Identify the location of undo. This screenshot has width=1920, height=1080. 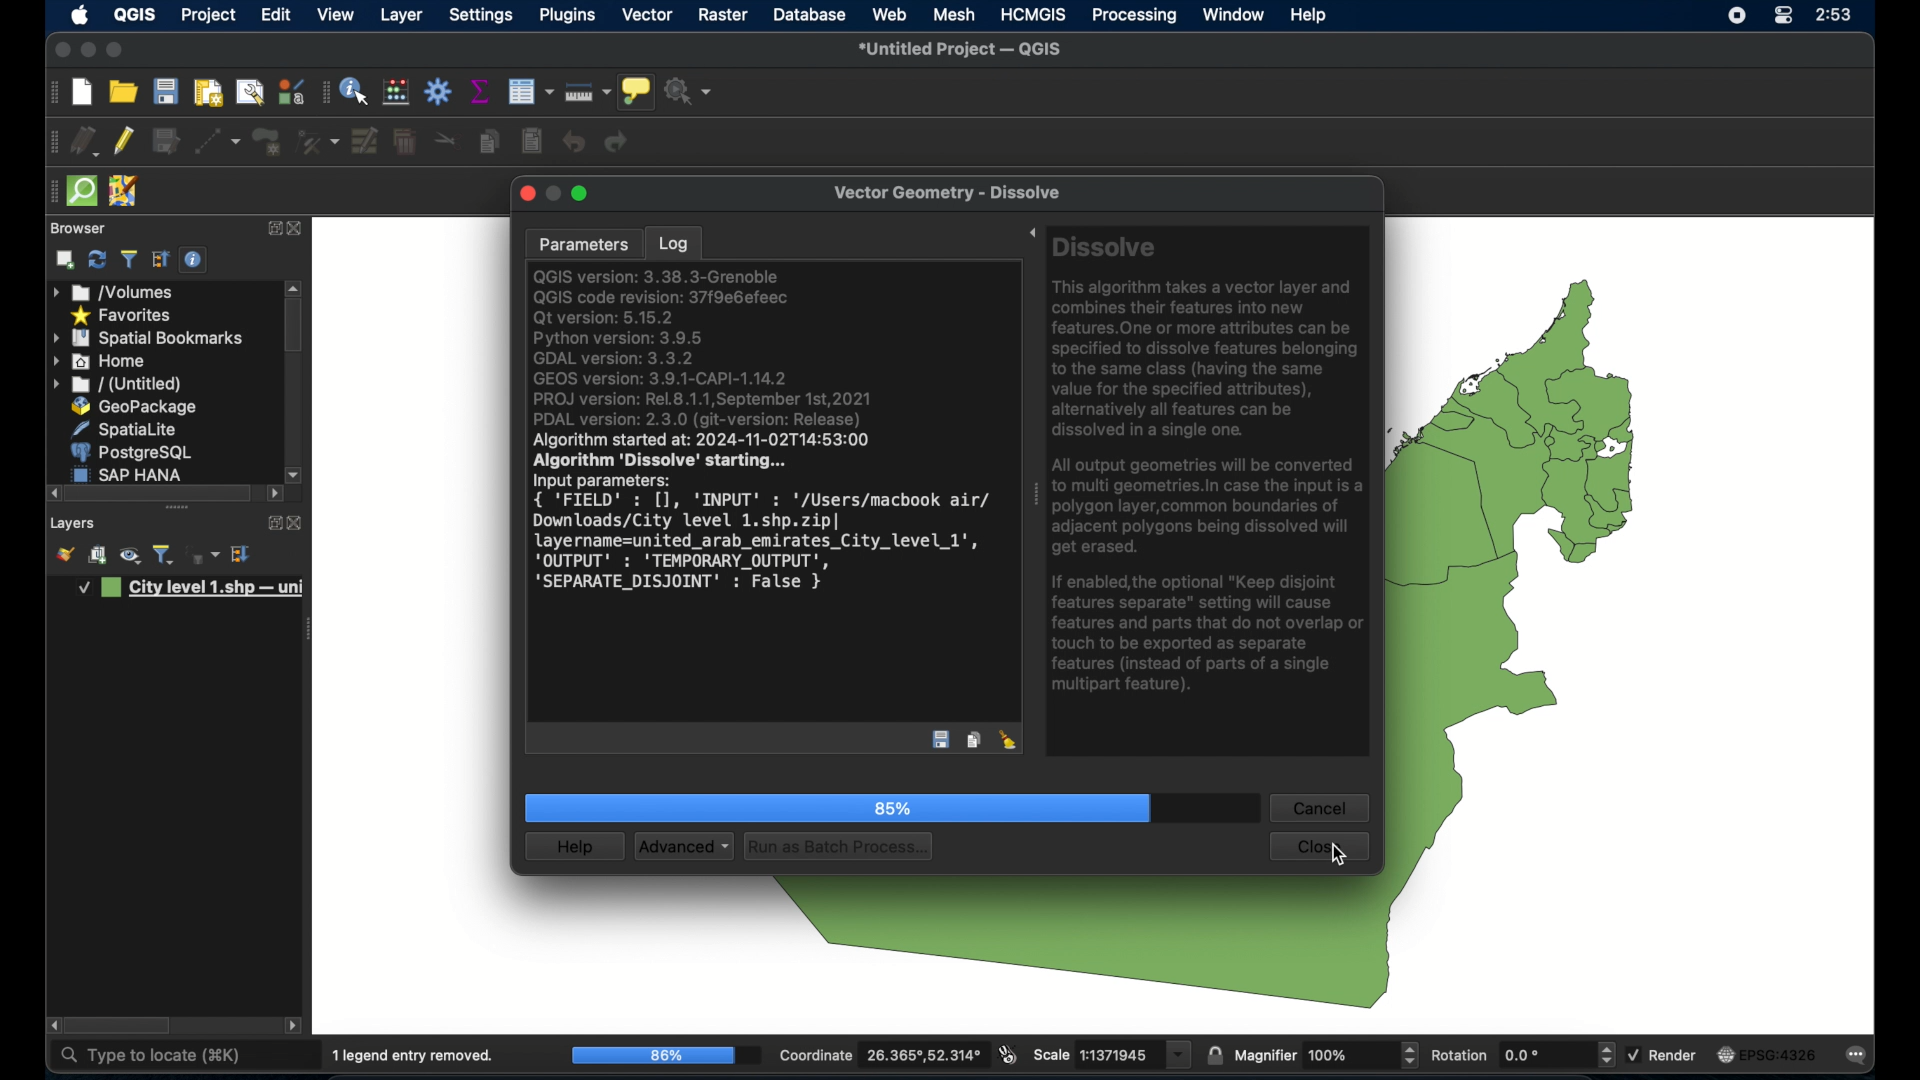
(573, 142).